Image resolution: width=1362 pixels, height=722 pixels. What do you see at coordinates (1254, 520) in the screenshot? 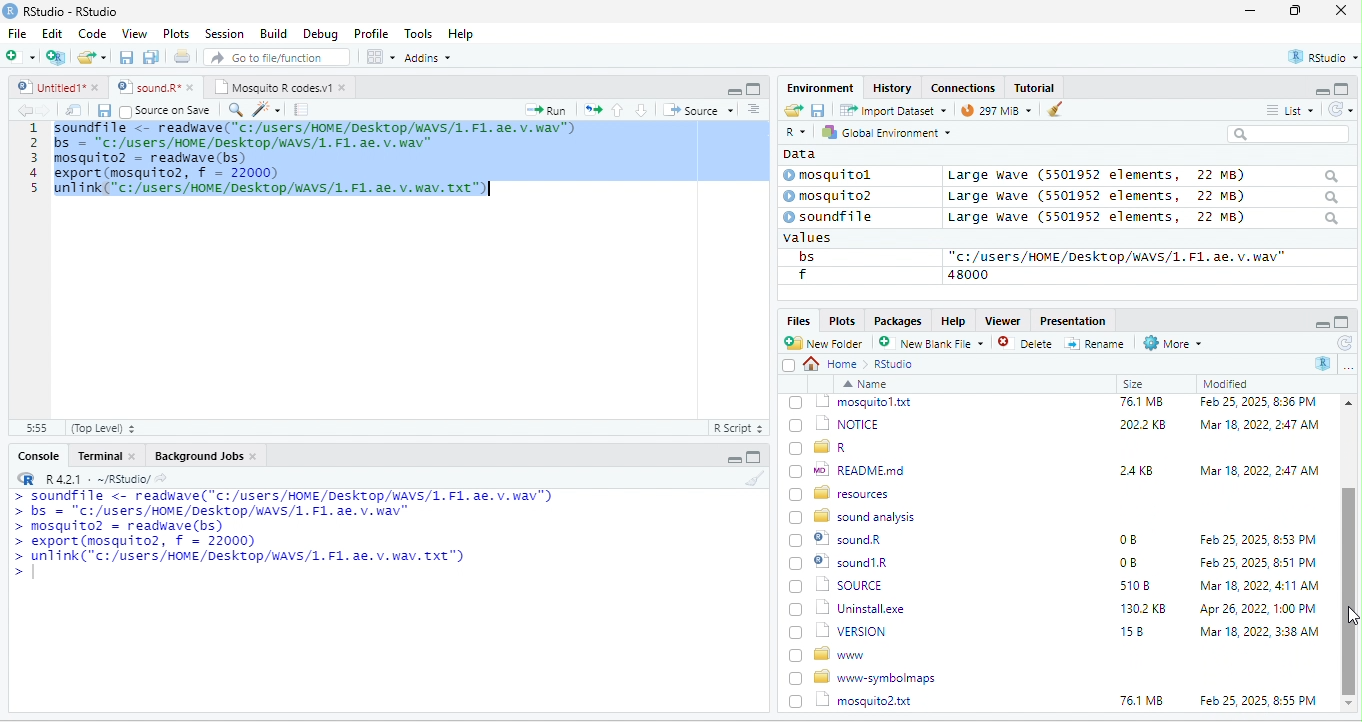
I see `Feb 25, 2025, 8:36 PM` at bounding box center [1254, 520].